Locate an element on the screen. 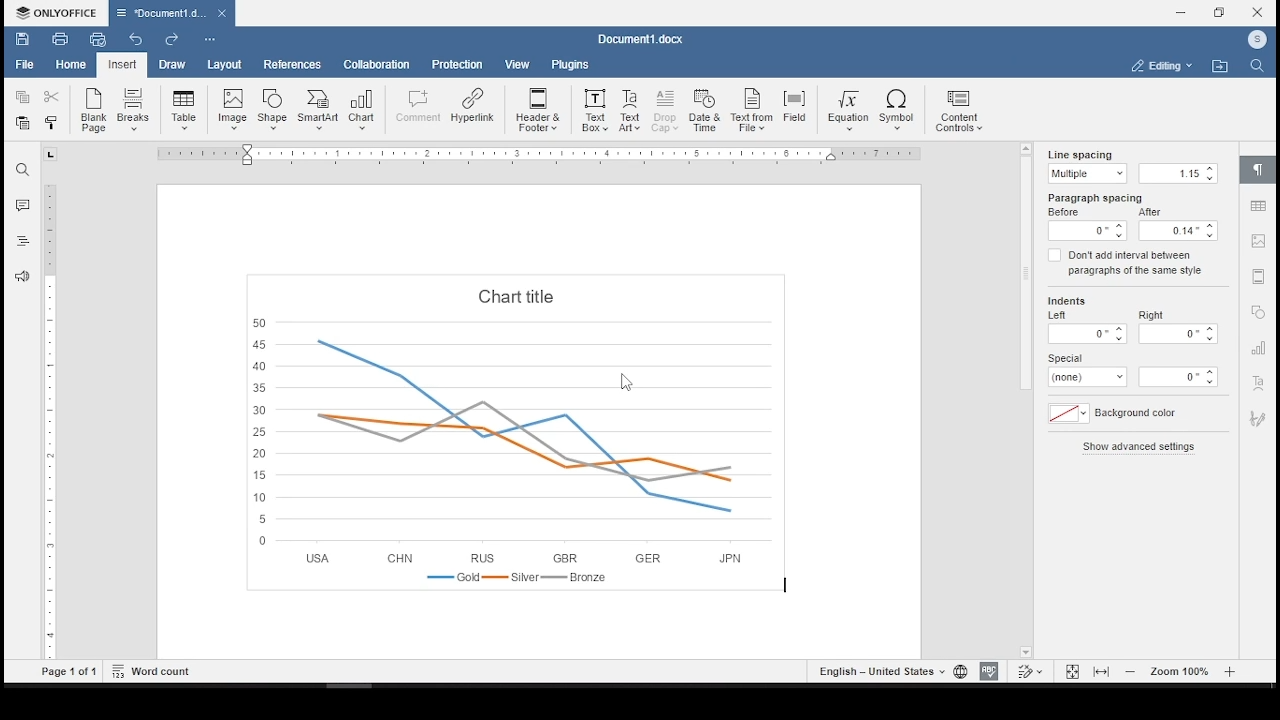 The width and height of the screenshot is (1280, 720). background is located at coordinates (1120, 414).